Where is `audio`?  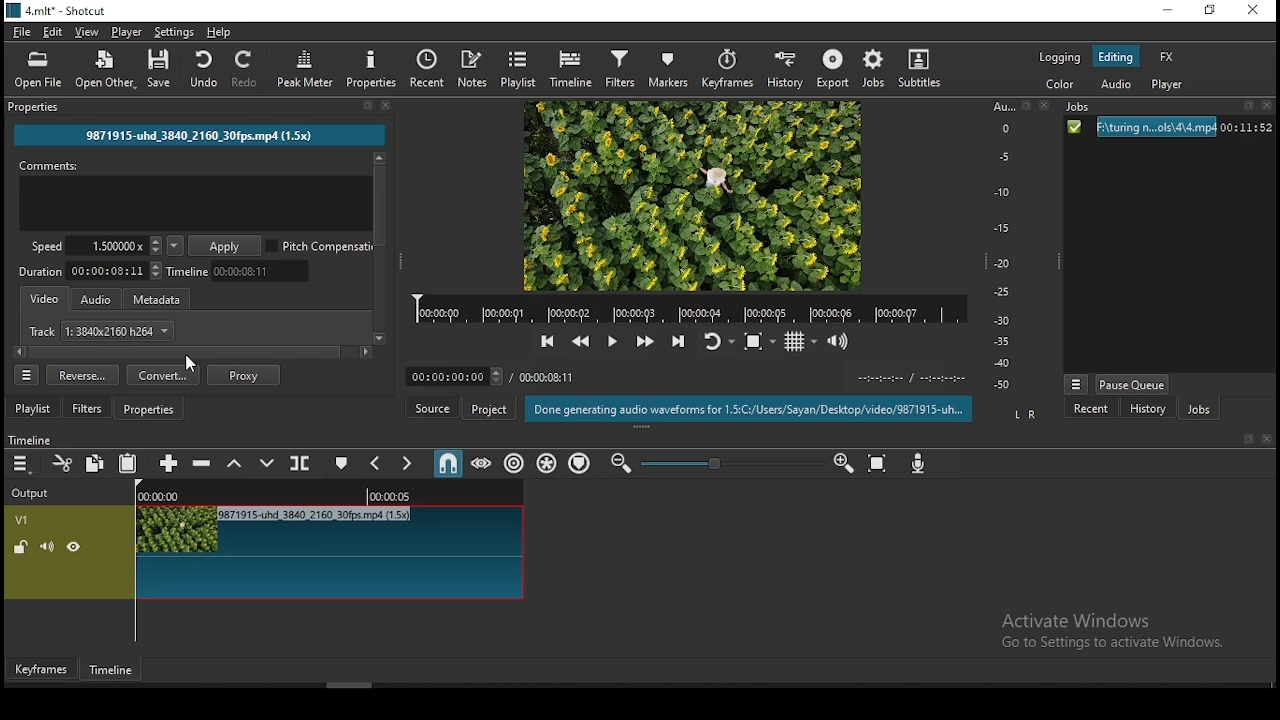 audio is located at coordinates (97, 297).